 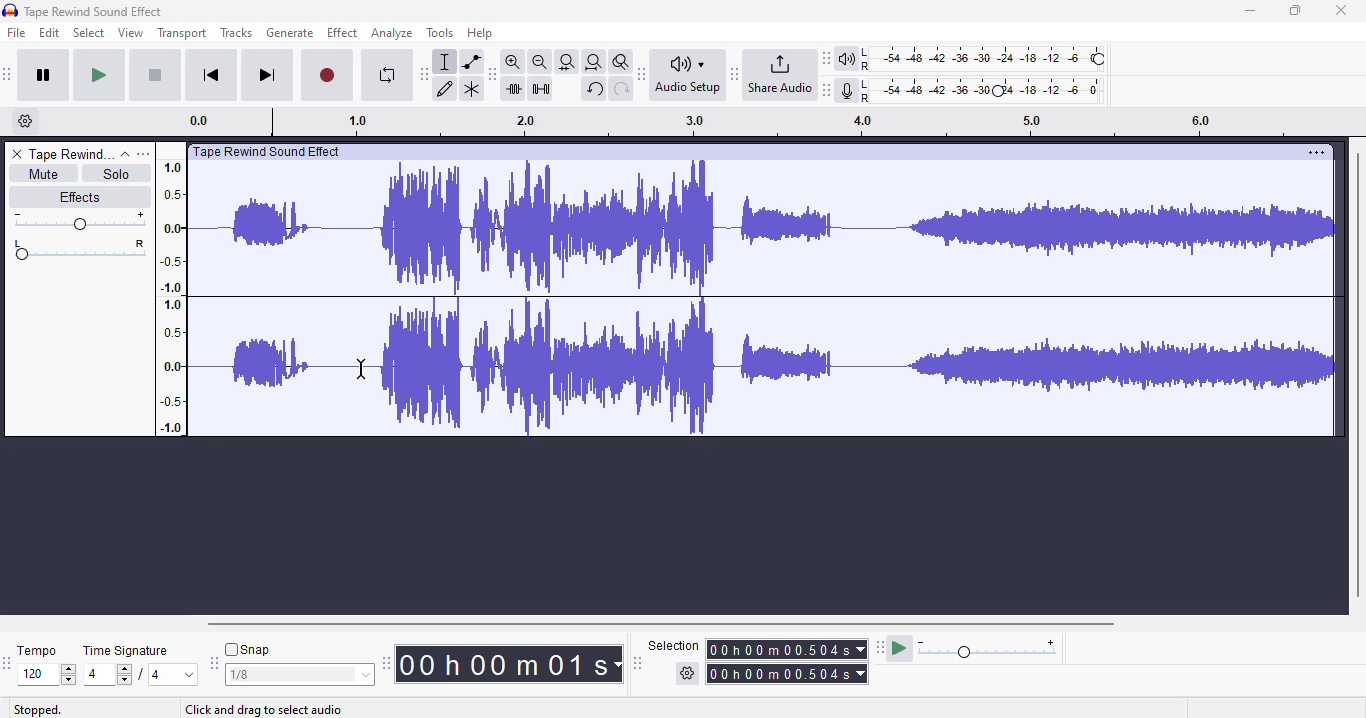 What do you see at coordinates (479, 33) in the screenshot?
I see `help` at bounding box center [479, 33].